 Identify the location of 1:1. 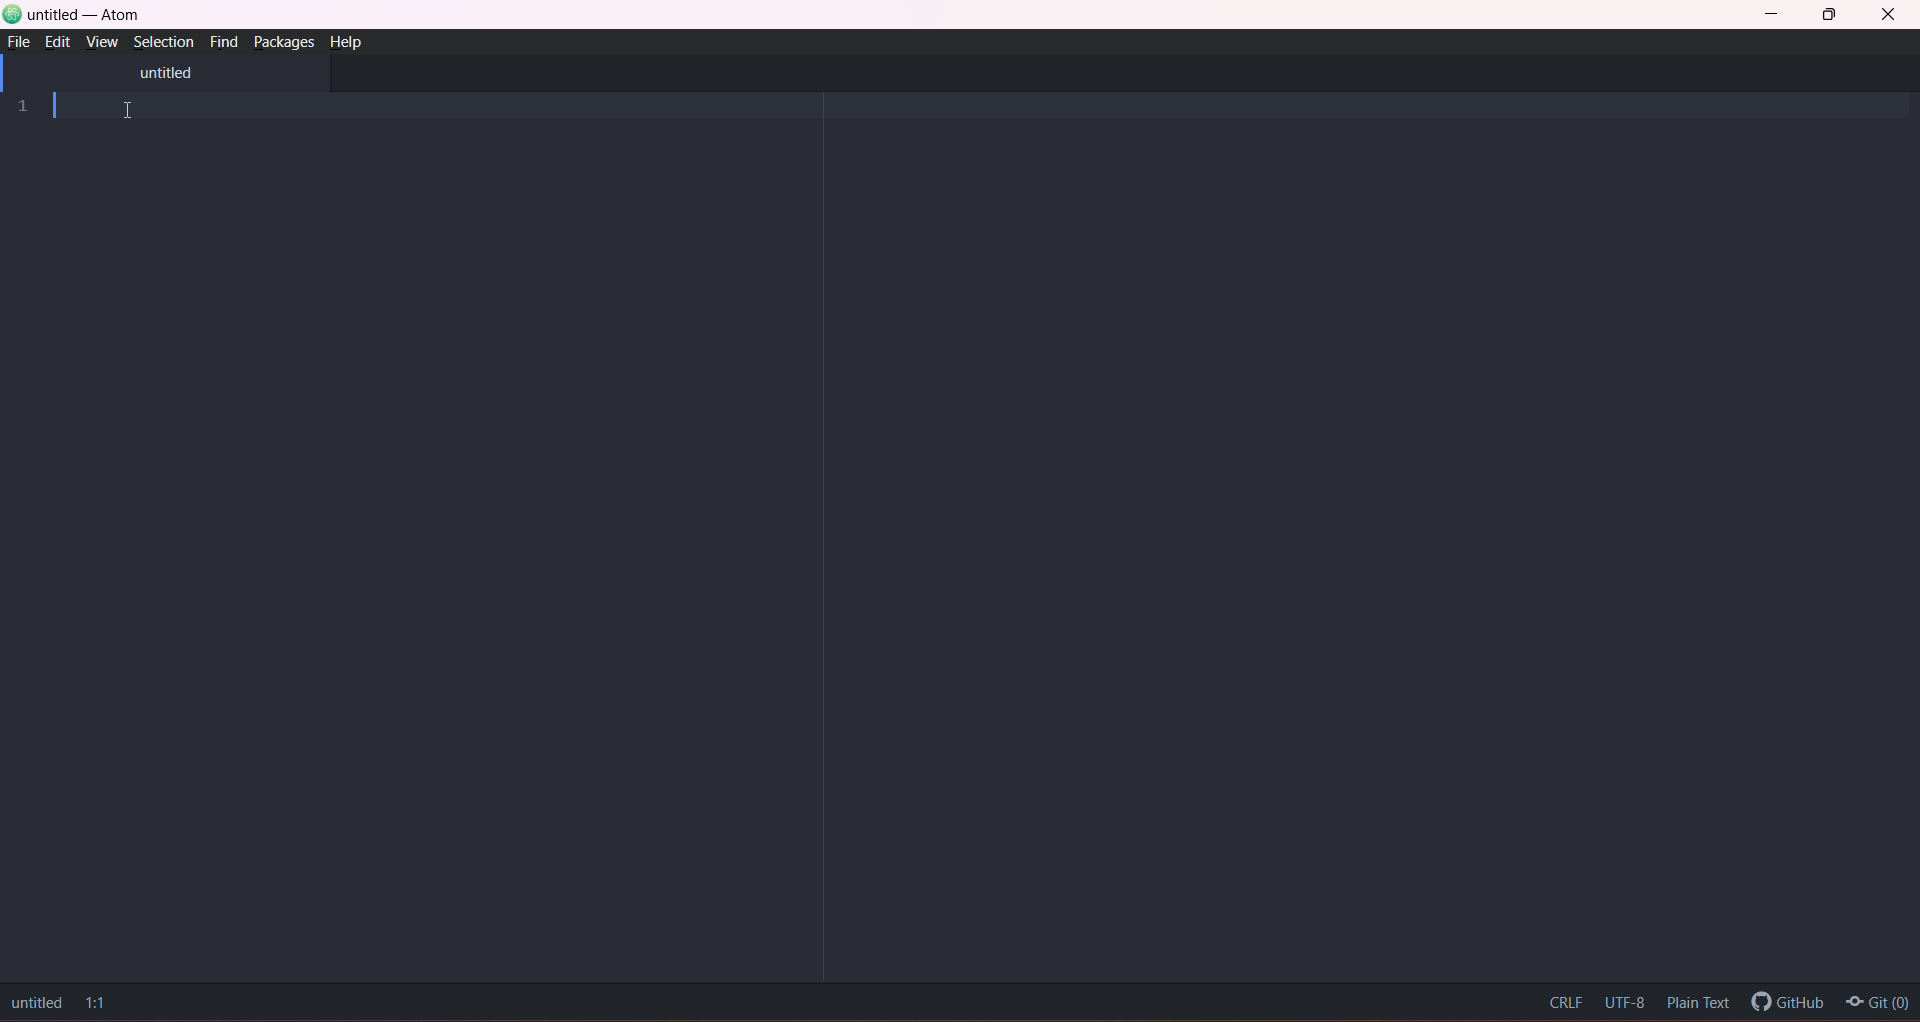
(98, 1003).